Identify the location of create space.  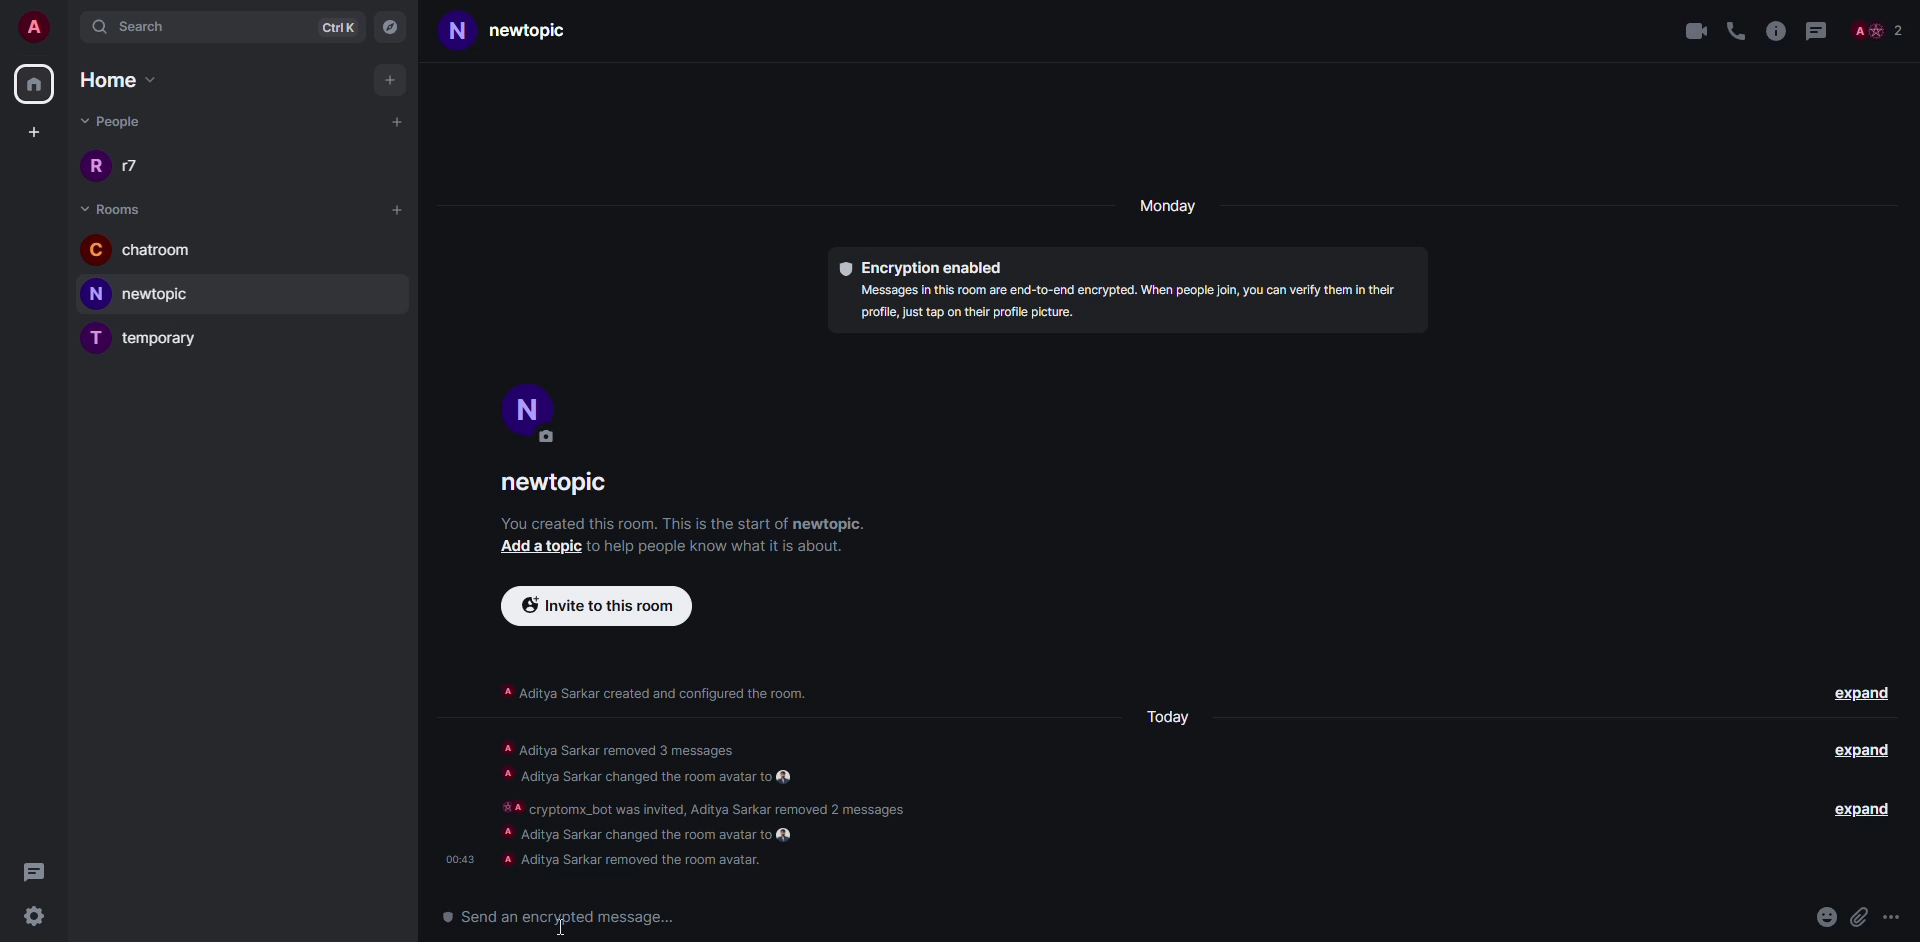
(30, 132).